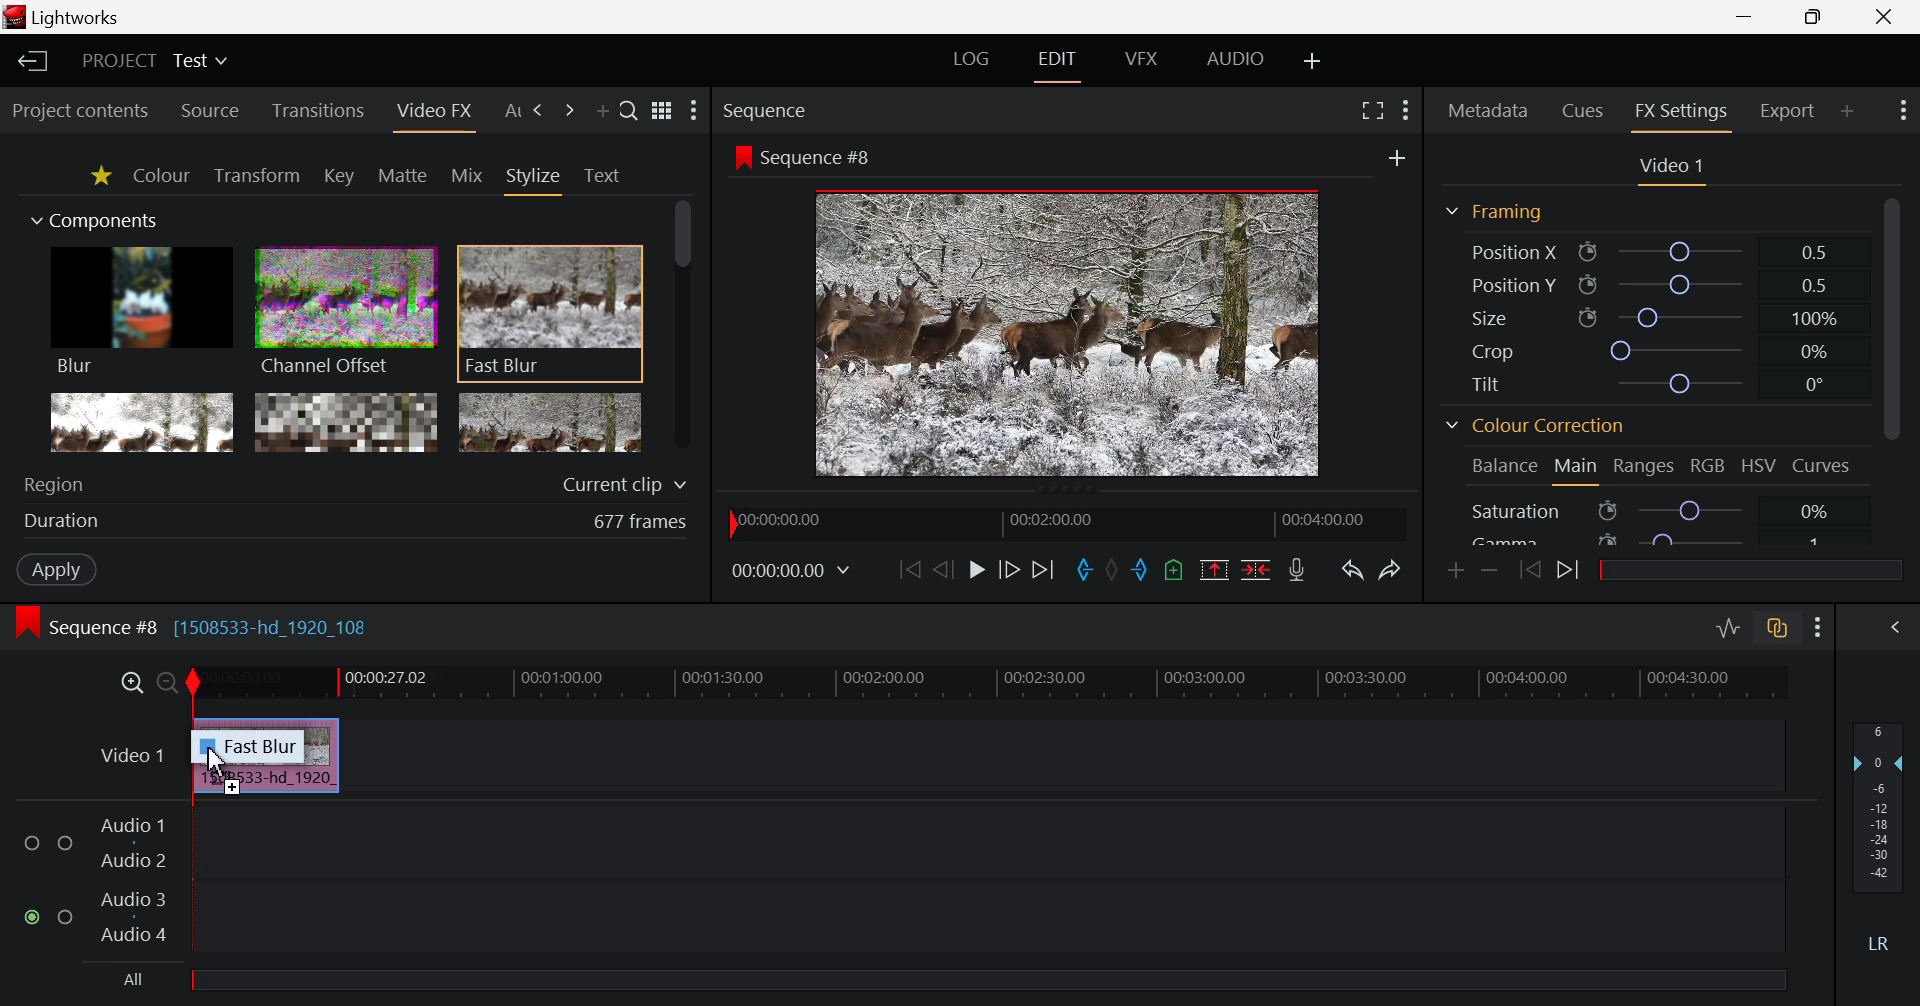 The width and height of the screenshot is (1920, 1006). Describe the element at coordinates (1657, 351) in the screenshot. I see `Crop` at that location.